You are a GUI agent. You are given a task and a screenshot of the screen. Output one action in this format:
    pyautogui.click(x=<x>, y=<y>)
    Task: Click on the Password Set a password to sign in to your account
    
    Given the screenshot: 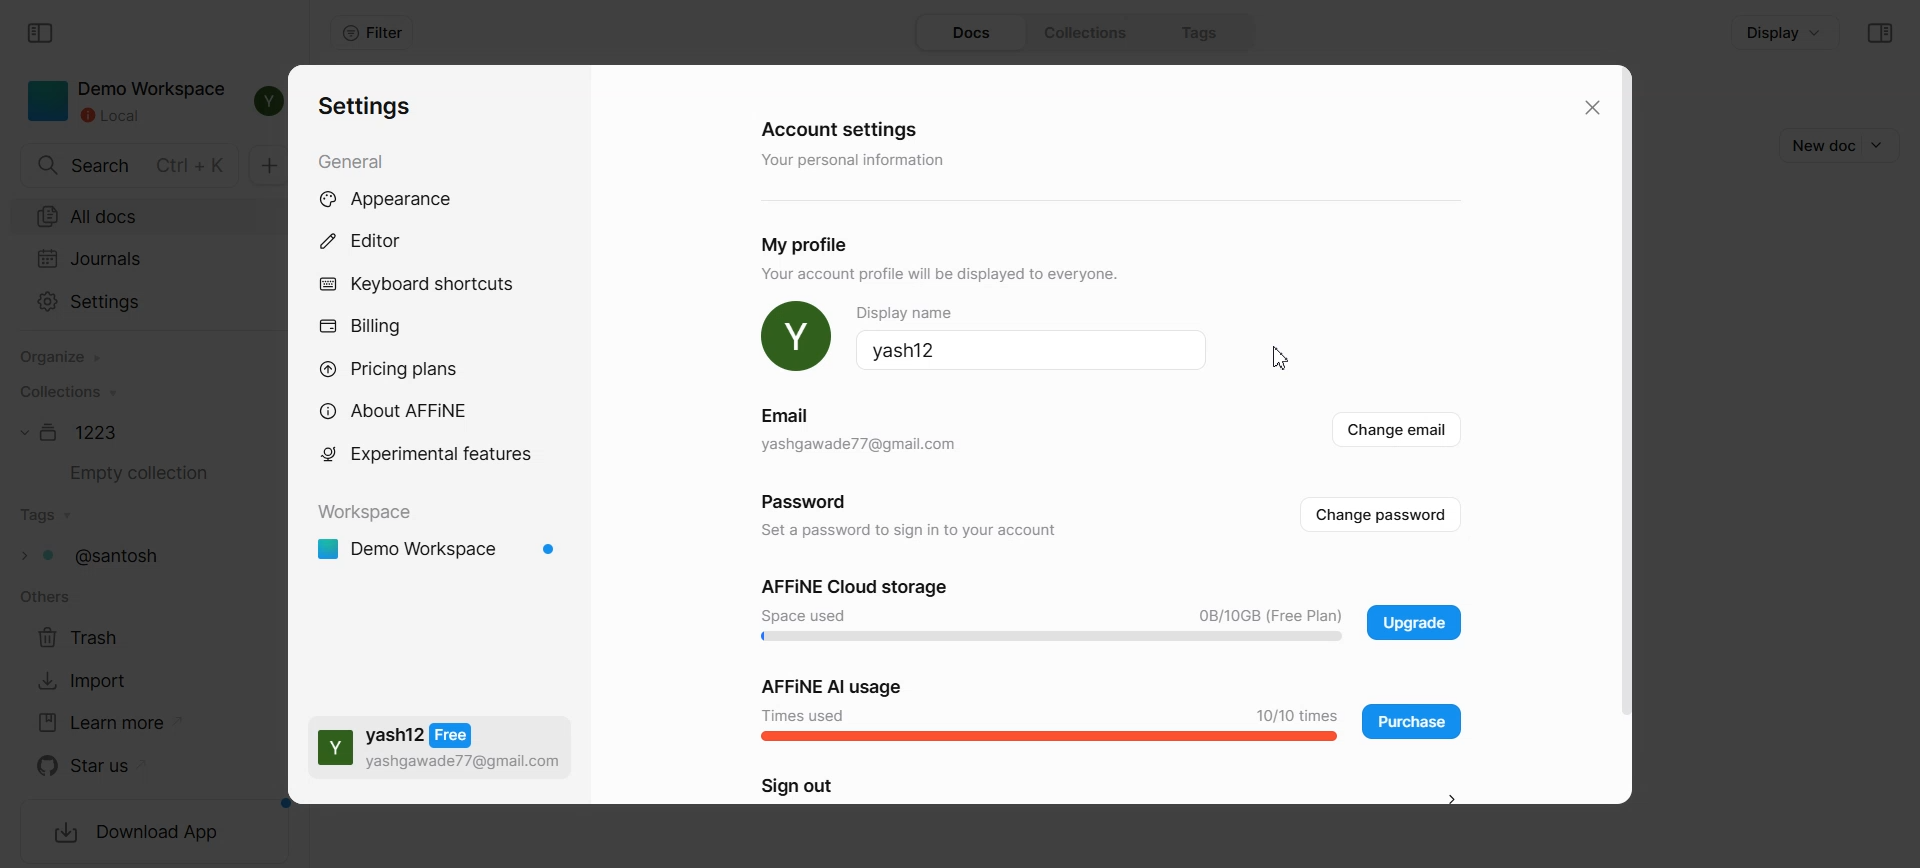 What is the action you would take?
    pyautogui.click(x=917, y=515)
    